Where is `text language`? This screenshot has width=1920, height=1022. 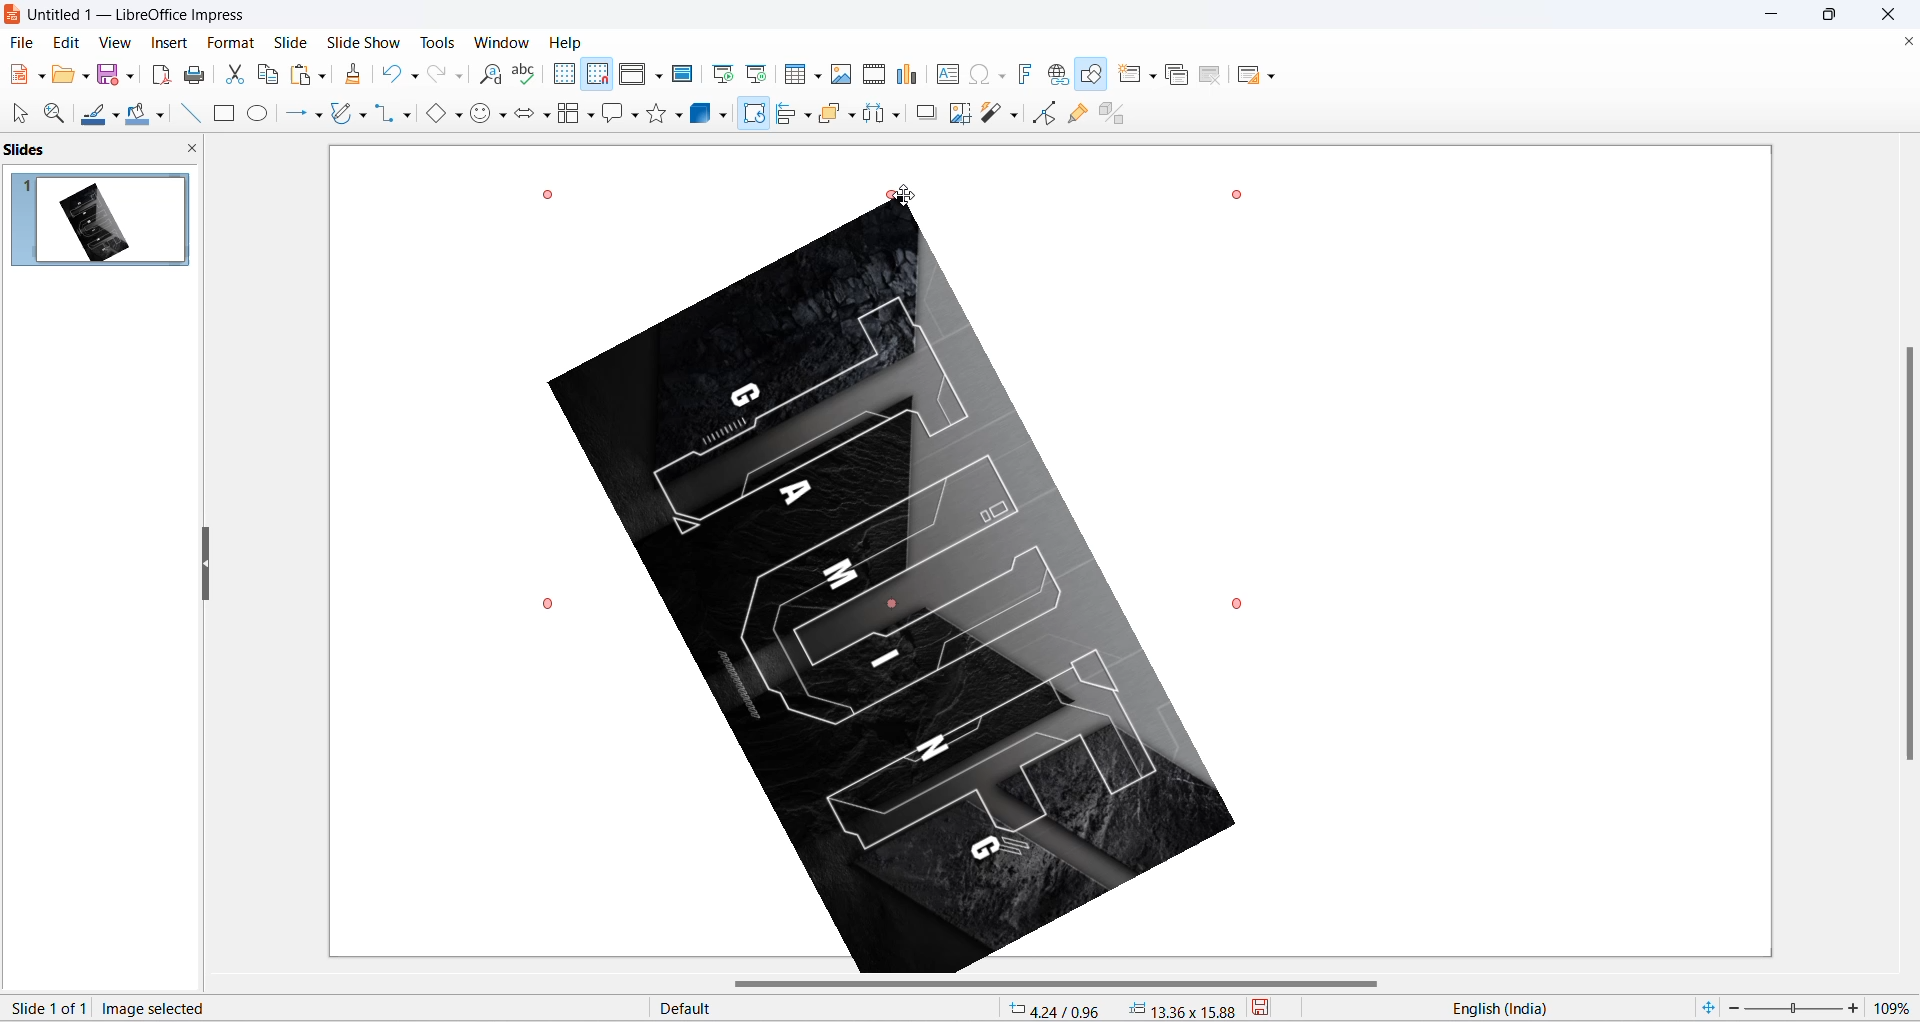 text language is located at coordinates (1549, 1008).